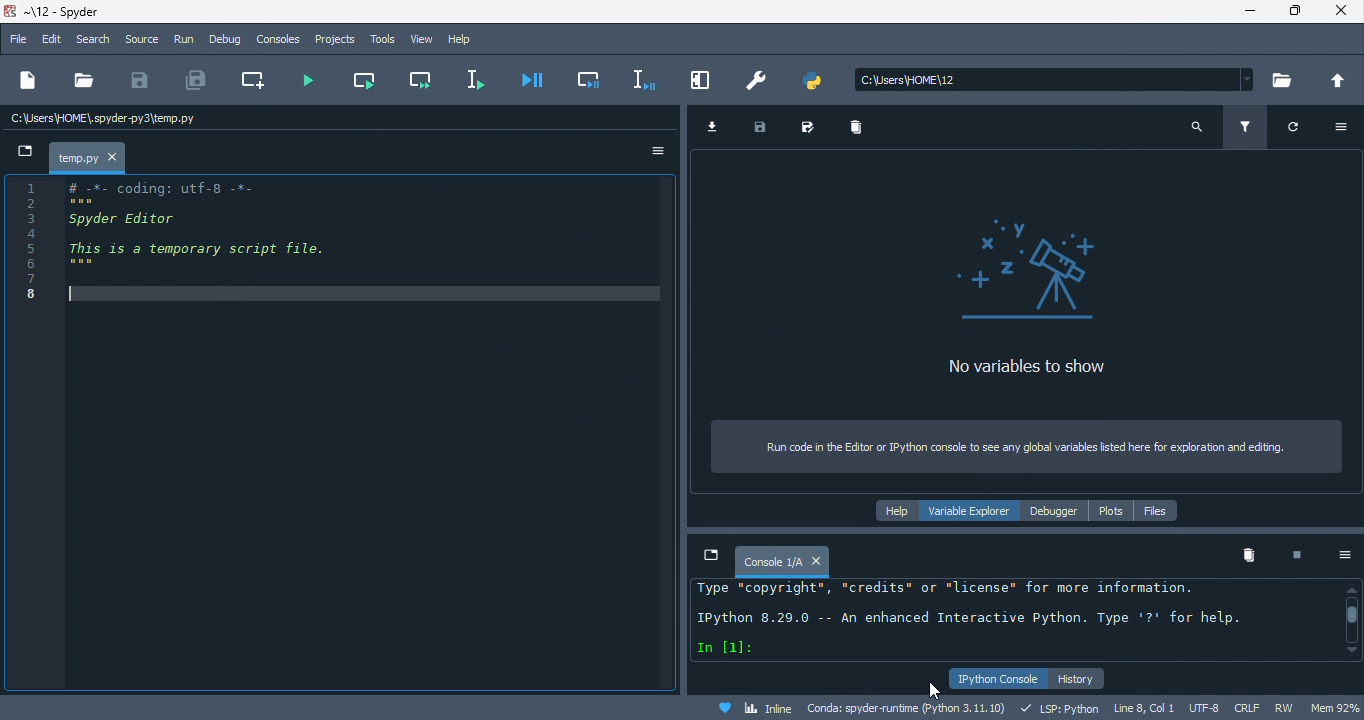 The width and height of the screenshot is (1364, 720). I want to click on file, so click(16, 41).